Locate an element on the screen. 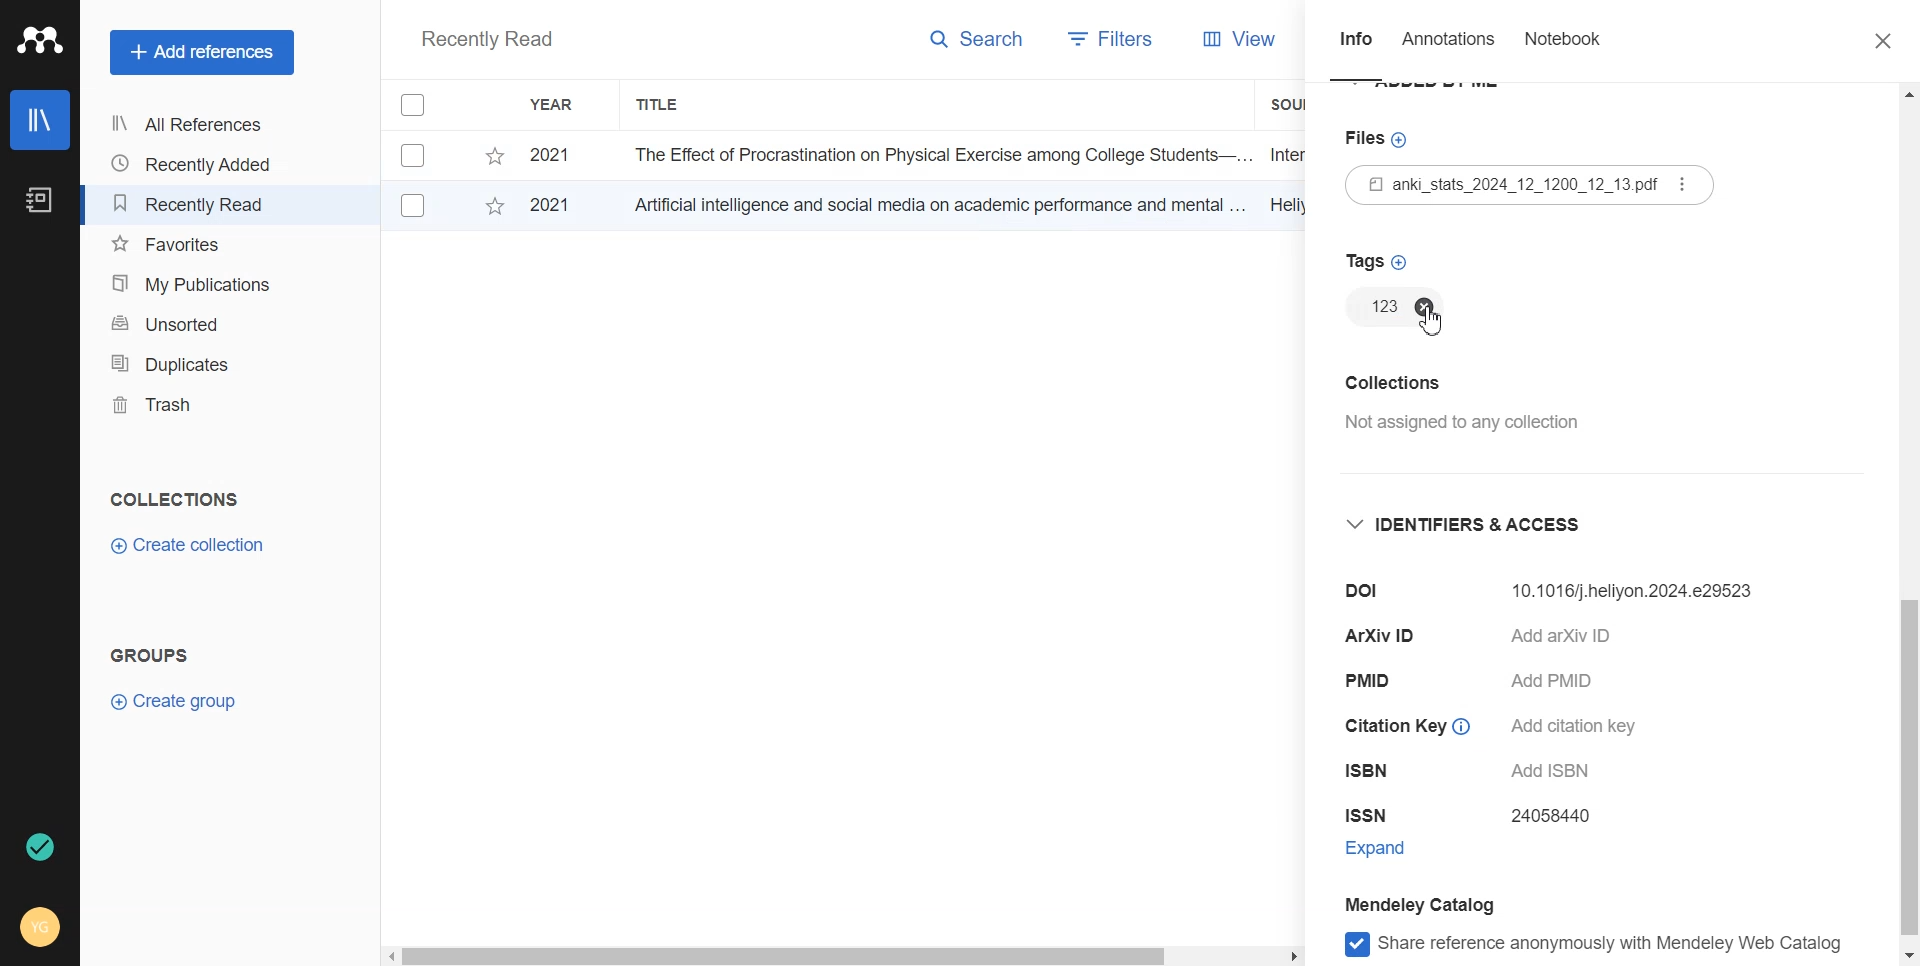 The width and height of the screenshot is (1920, 966). Annotations is located at coordinates (1451, 44).